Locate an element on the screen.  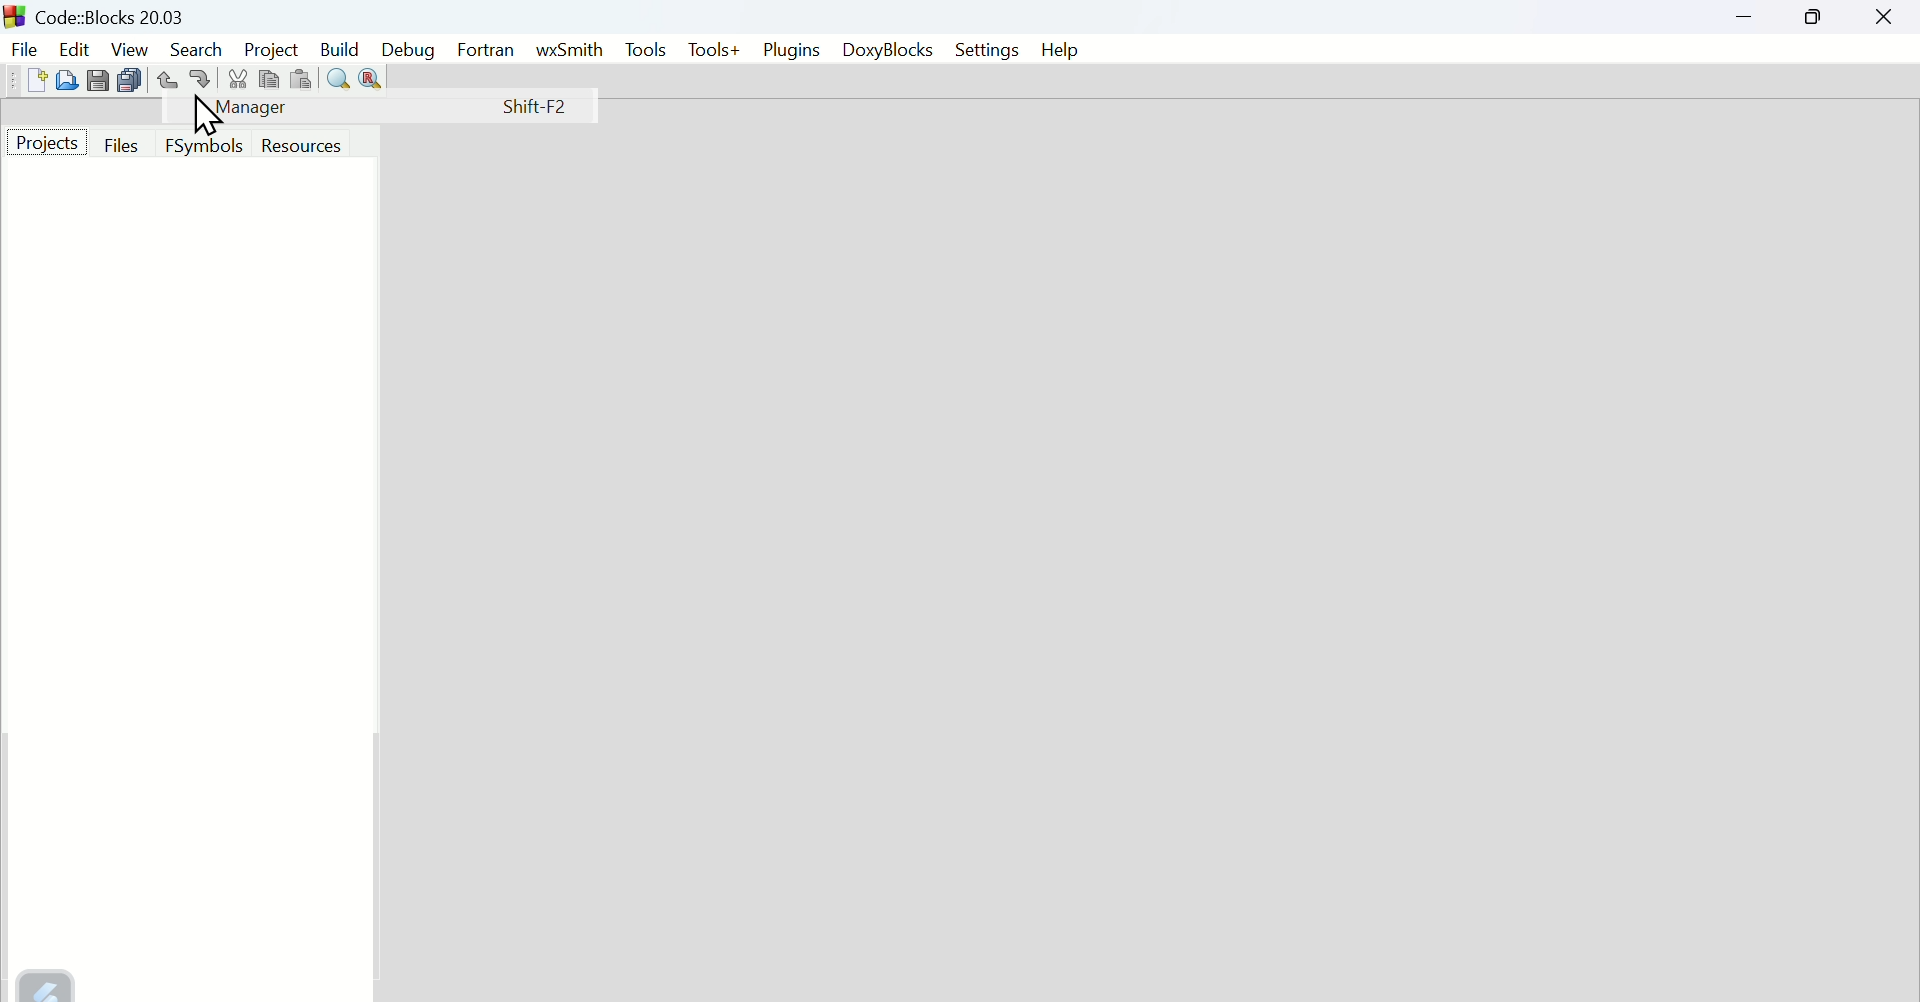
Debug is located at coordinates (407, 51).